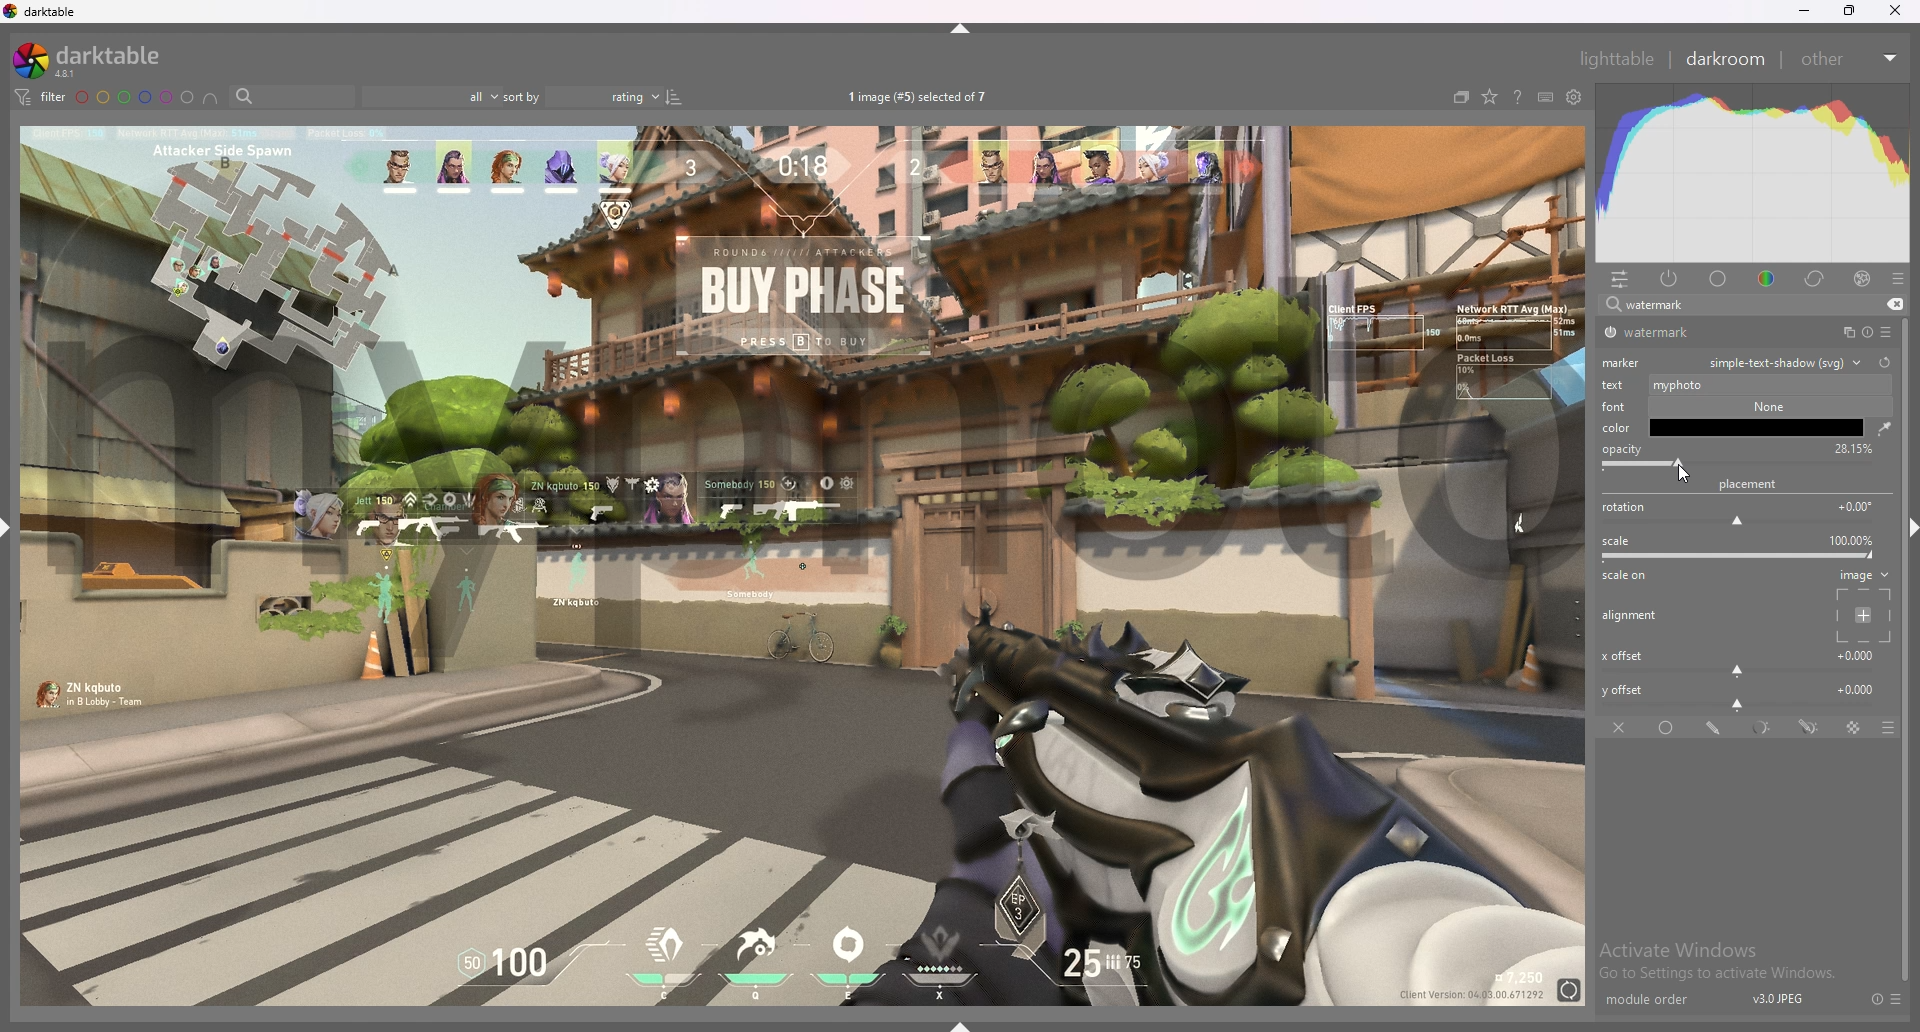 The width and height of the screenshot is (1920, 1032). I want to click on watermark, so click(816, 467).